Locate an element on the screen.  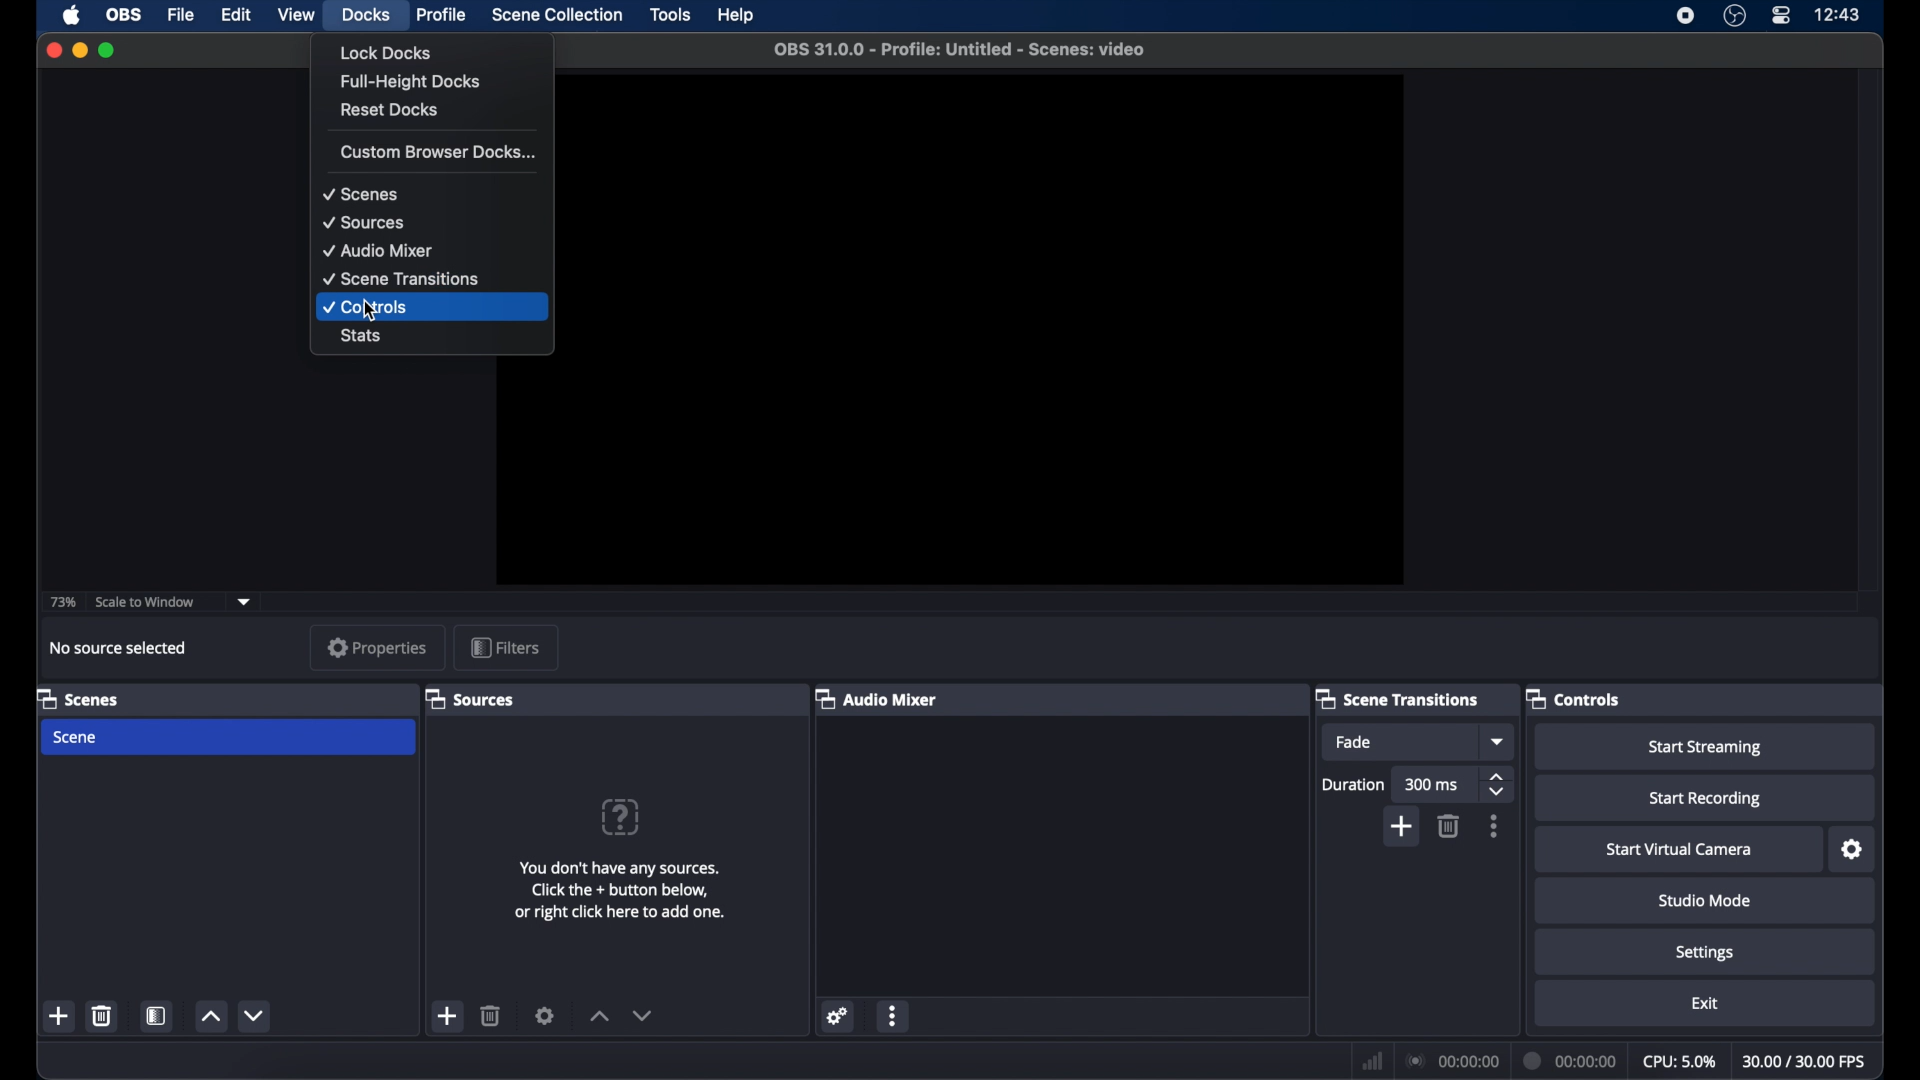
scale to window is located at coordinates (148, 602).